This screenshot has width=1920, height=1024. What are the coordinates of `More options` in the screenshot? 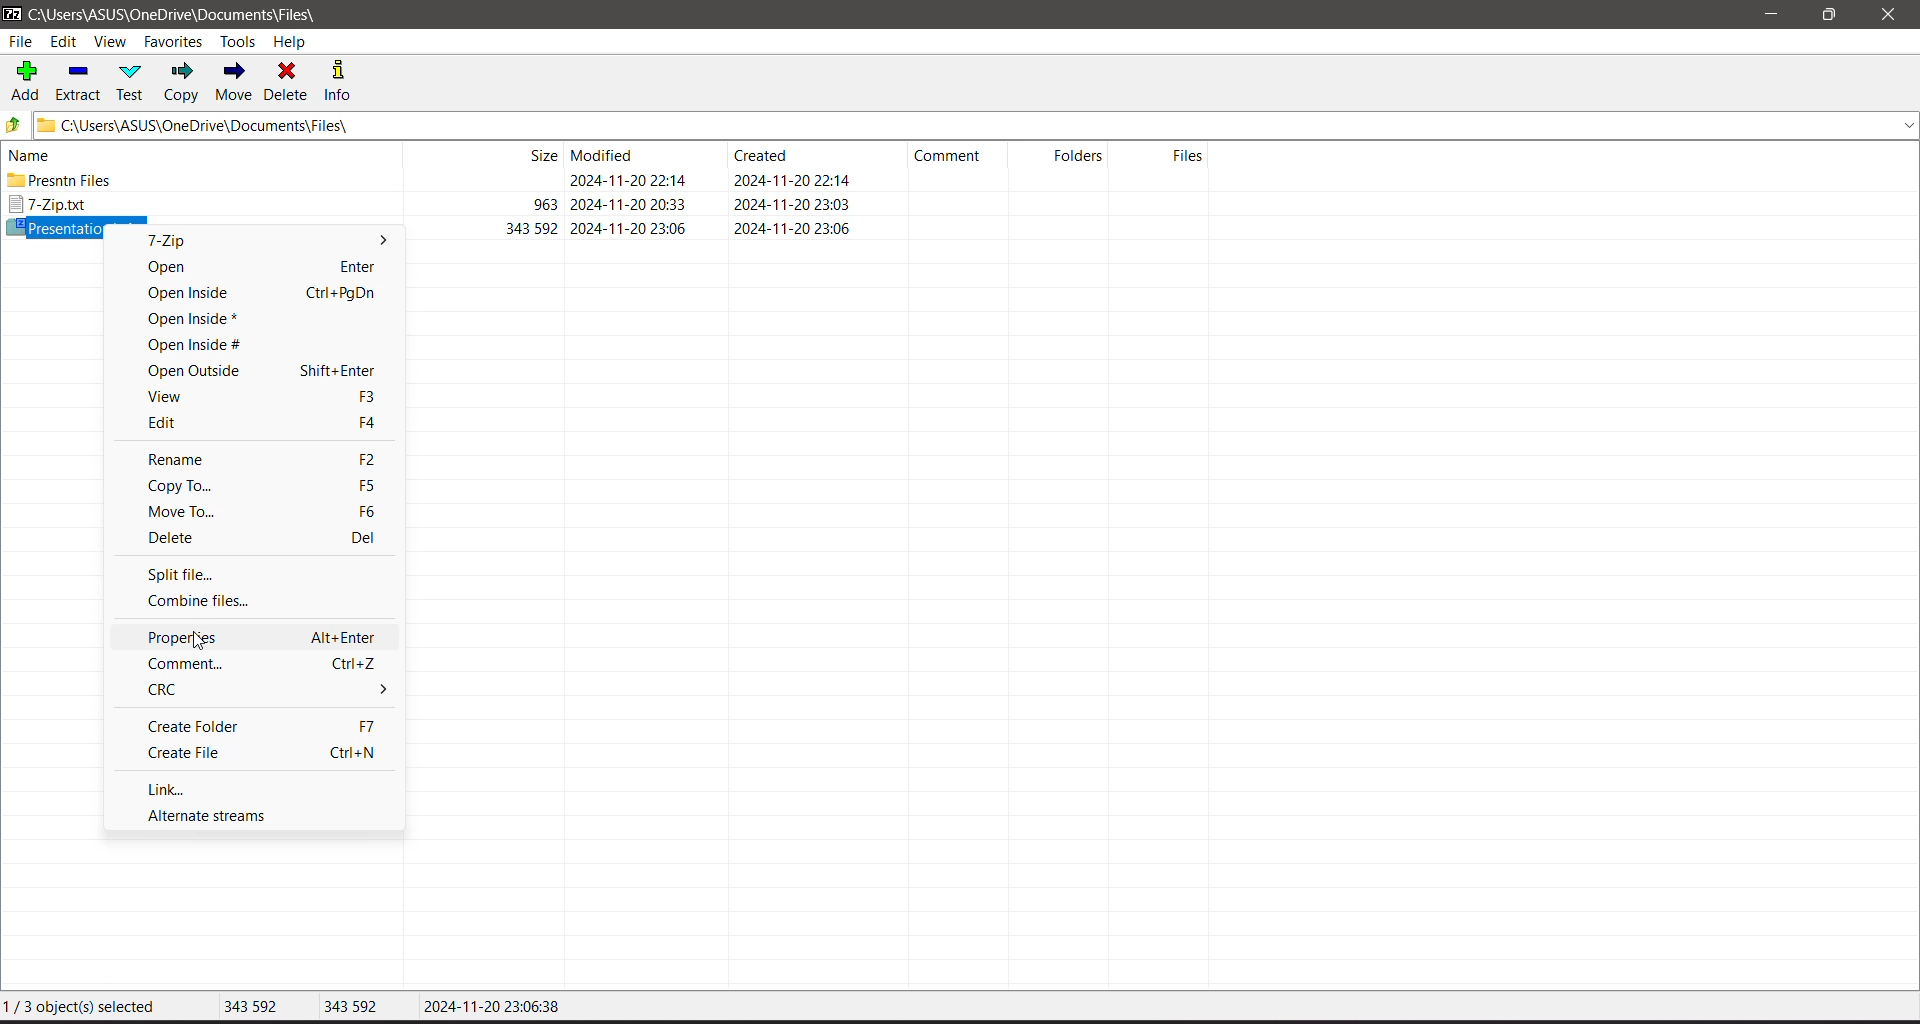 It's located at (366, 691).